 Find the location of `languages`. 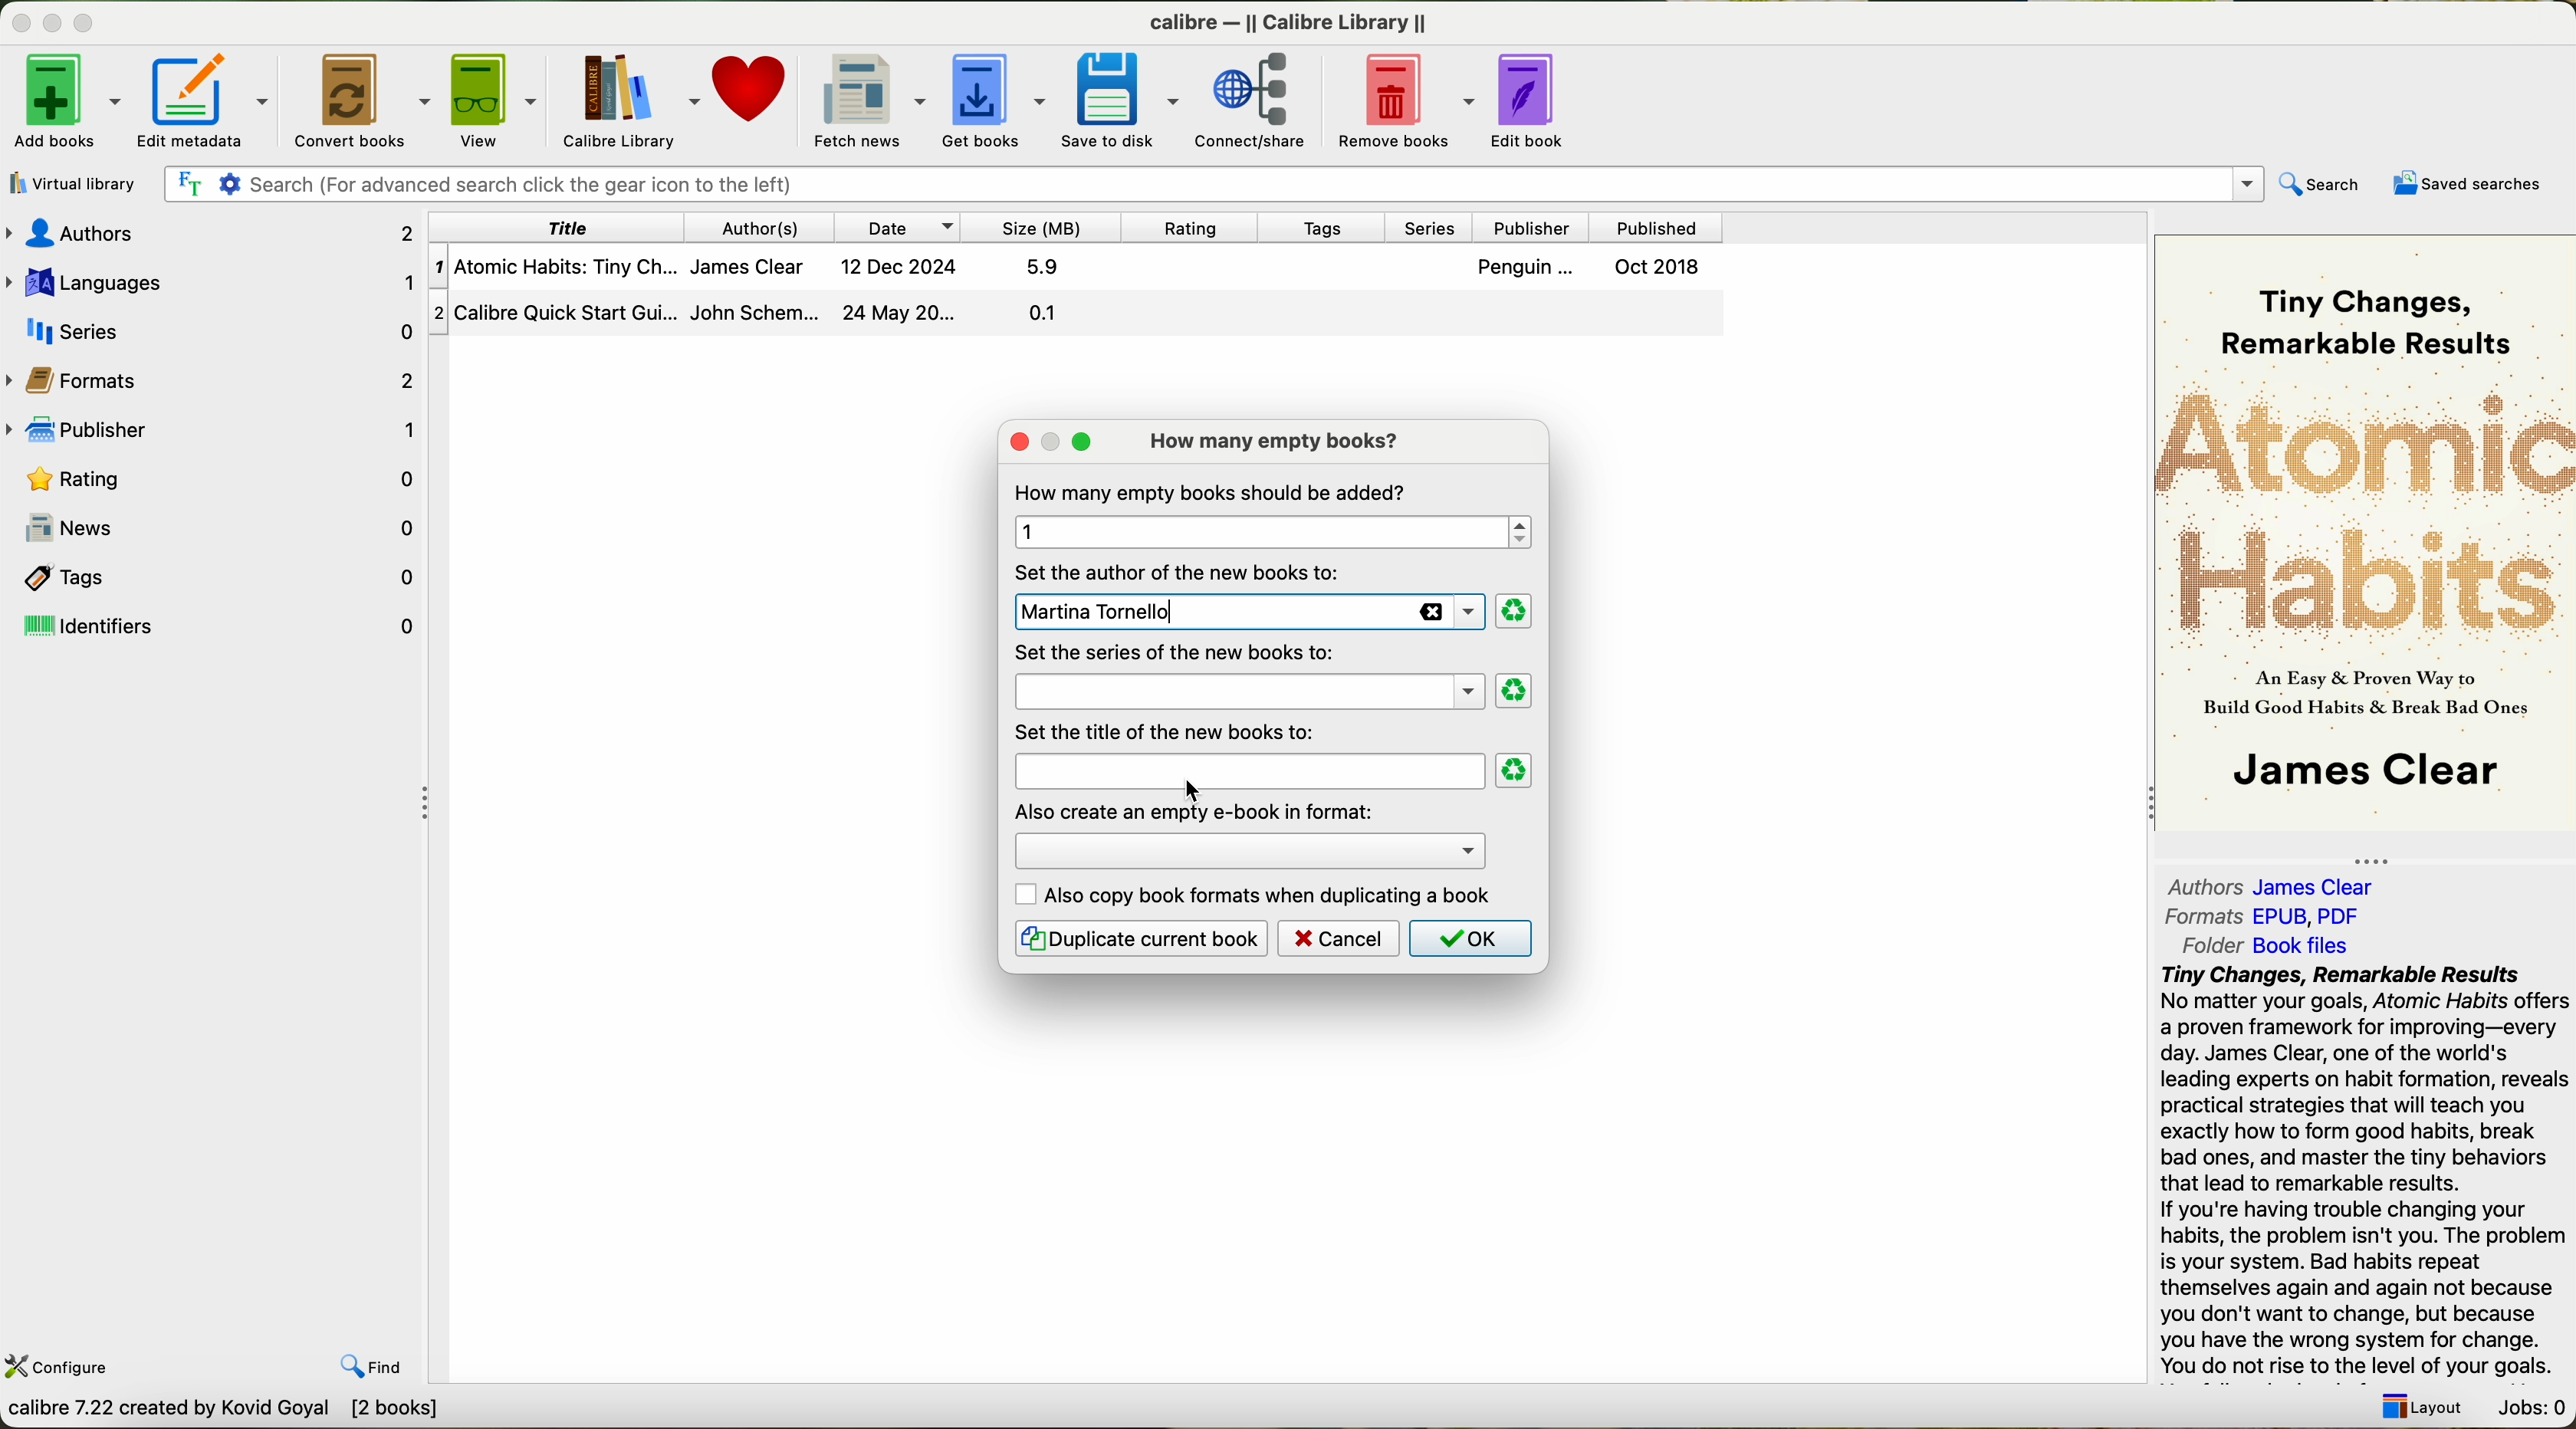

languages is located at coordinates (213, 280).